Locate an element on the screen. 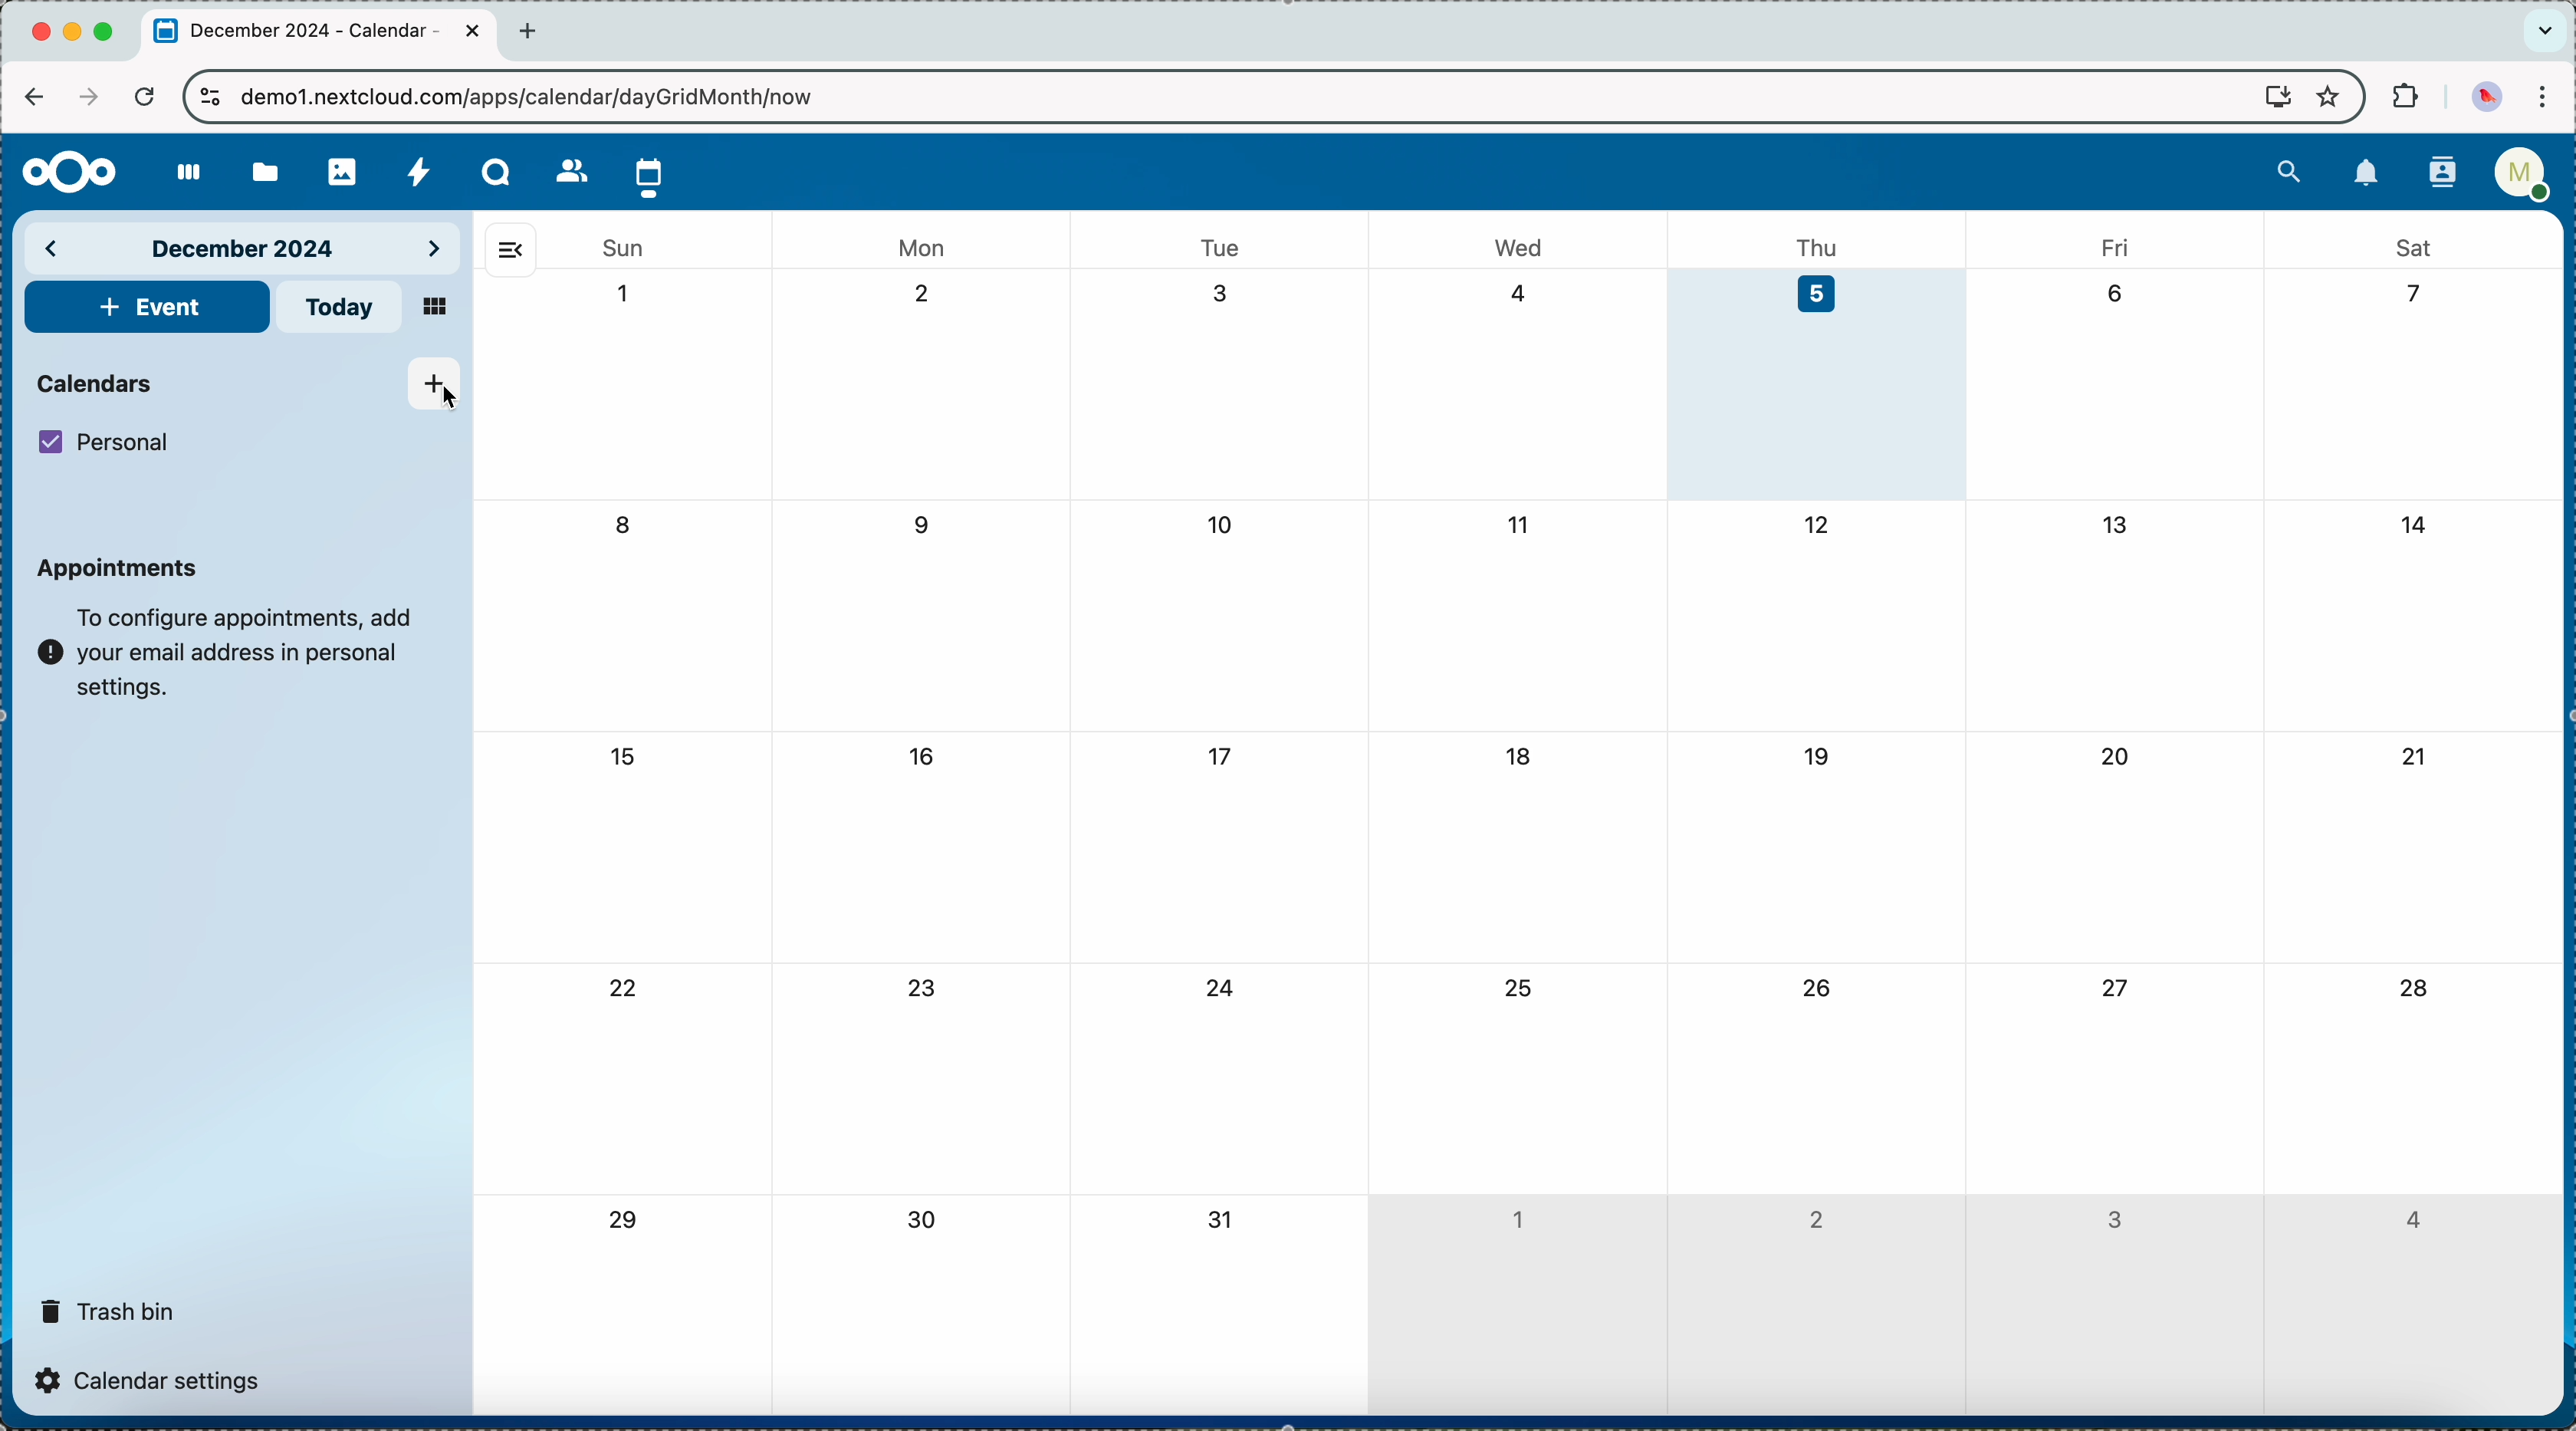 The height and width of the screenshot is (1431, 2576). thu is located at coordinates (1826, 245).